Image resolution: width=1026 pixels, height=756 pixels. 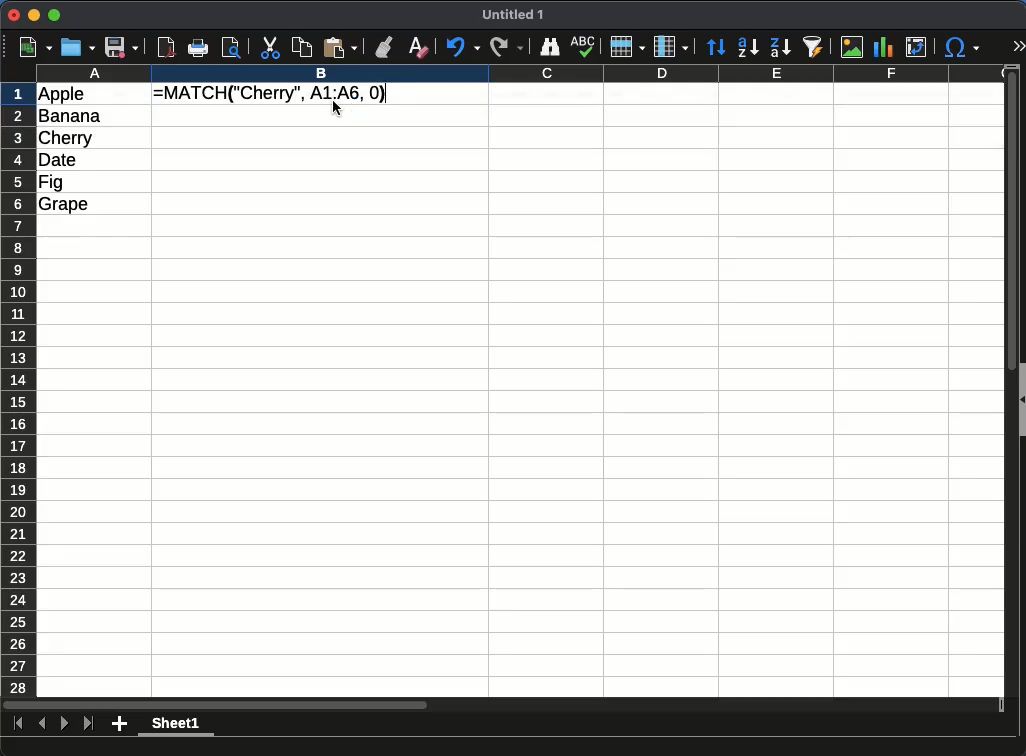 What do you see at coordinates (51, 183) in the screenshot?
I see `fig` at bounding box center [51, 183].